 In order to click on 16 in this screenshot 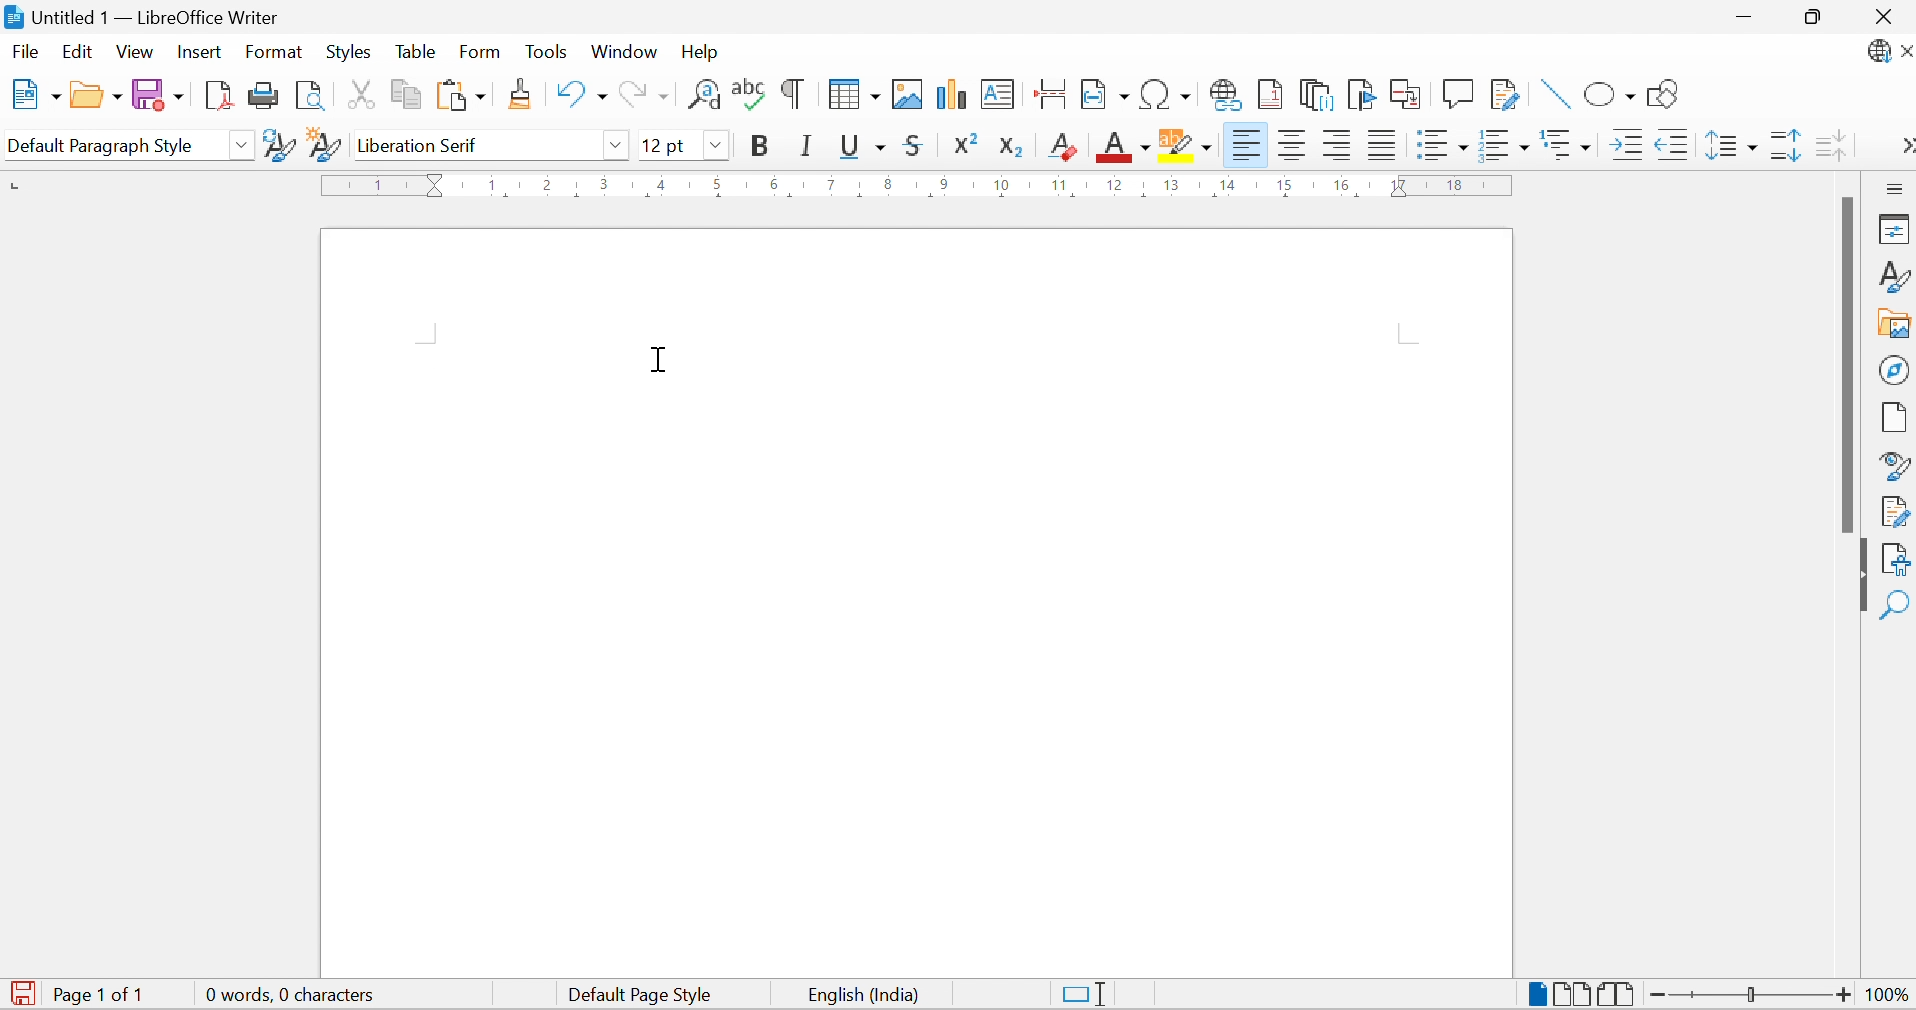, I will do `click(1340, 186)`.